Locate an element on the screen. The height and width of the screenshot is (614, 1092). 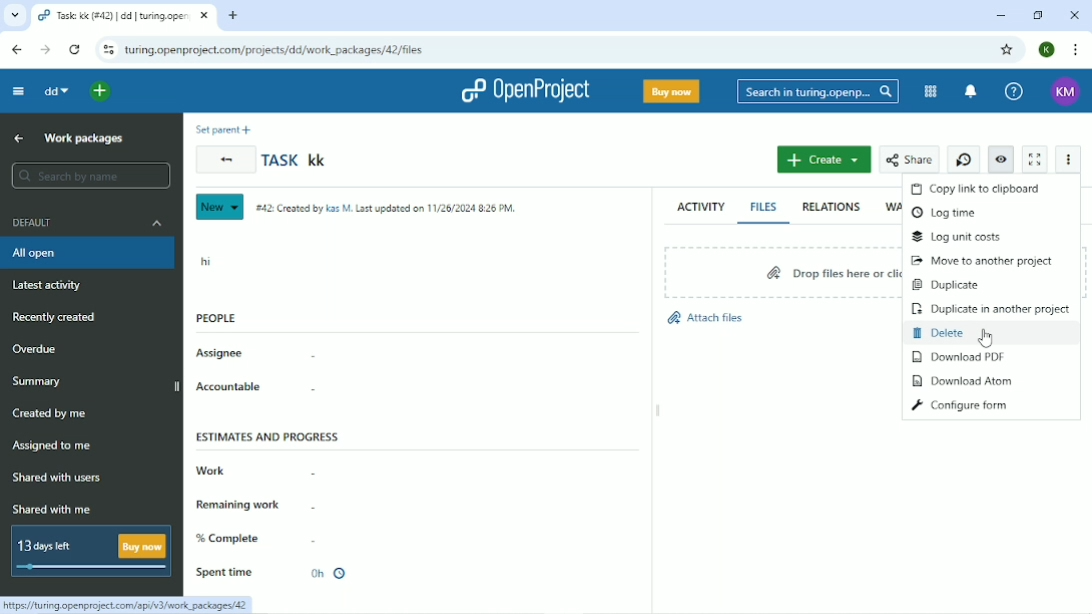
% Complete is located at coordinates (257, 538).